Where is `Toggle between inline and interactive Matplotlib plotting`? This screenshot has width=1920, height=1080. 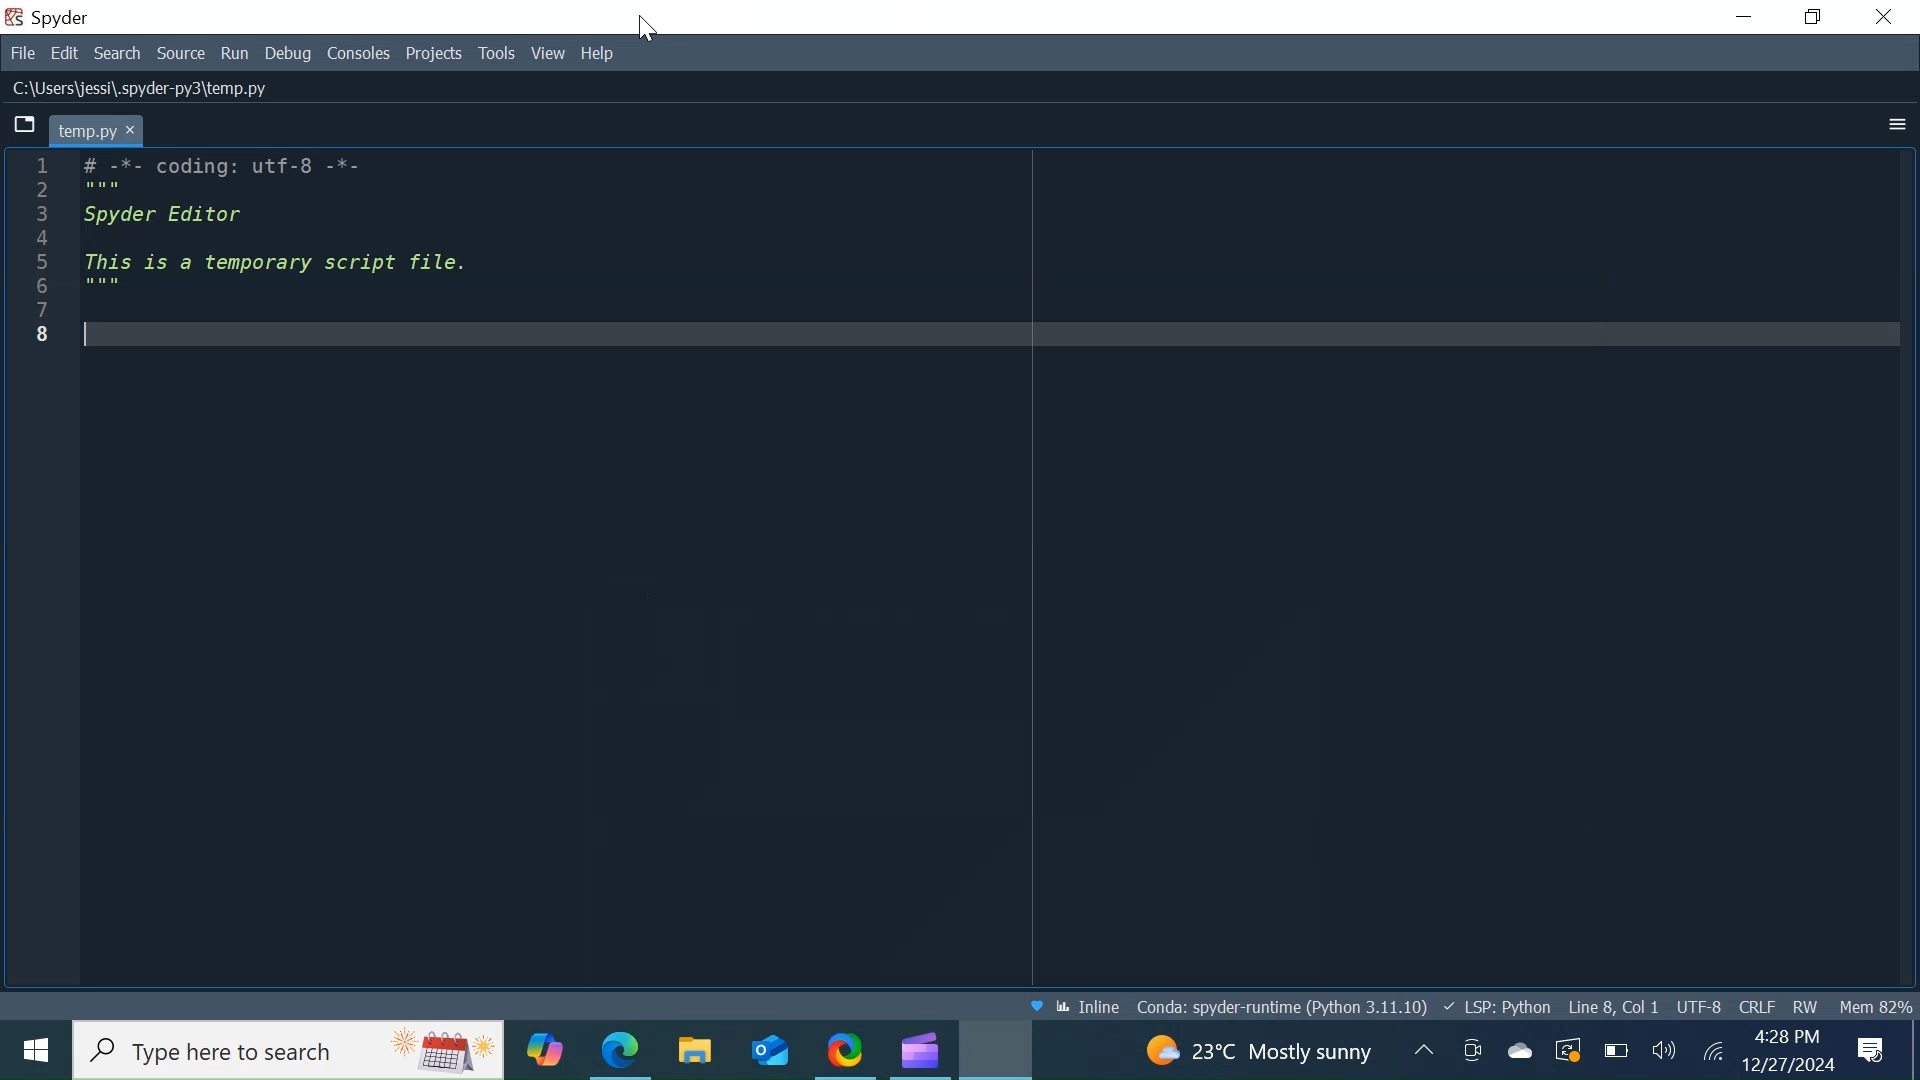
Toggle between inline and interactive Matplotlib plotting is located at coordinates (1089, 1006).